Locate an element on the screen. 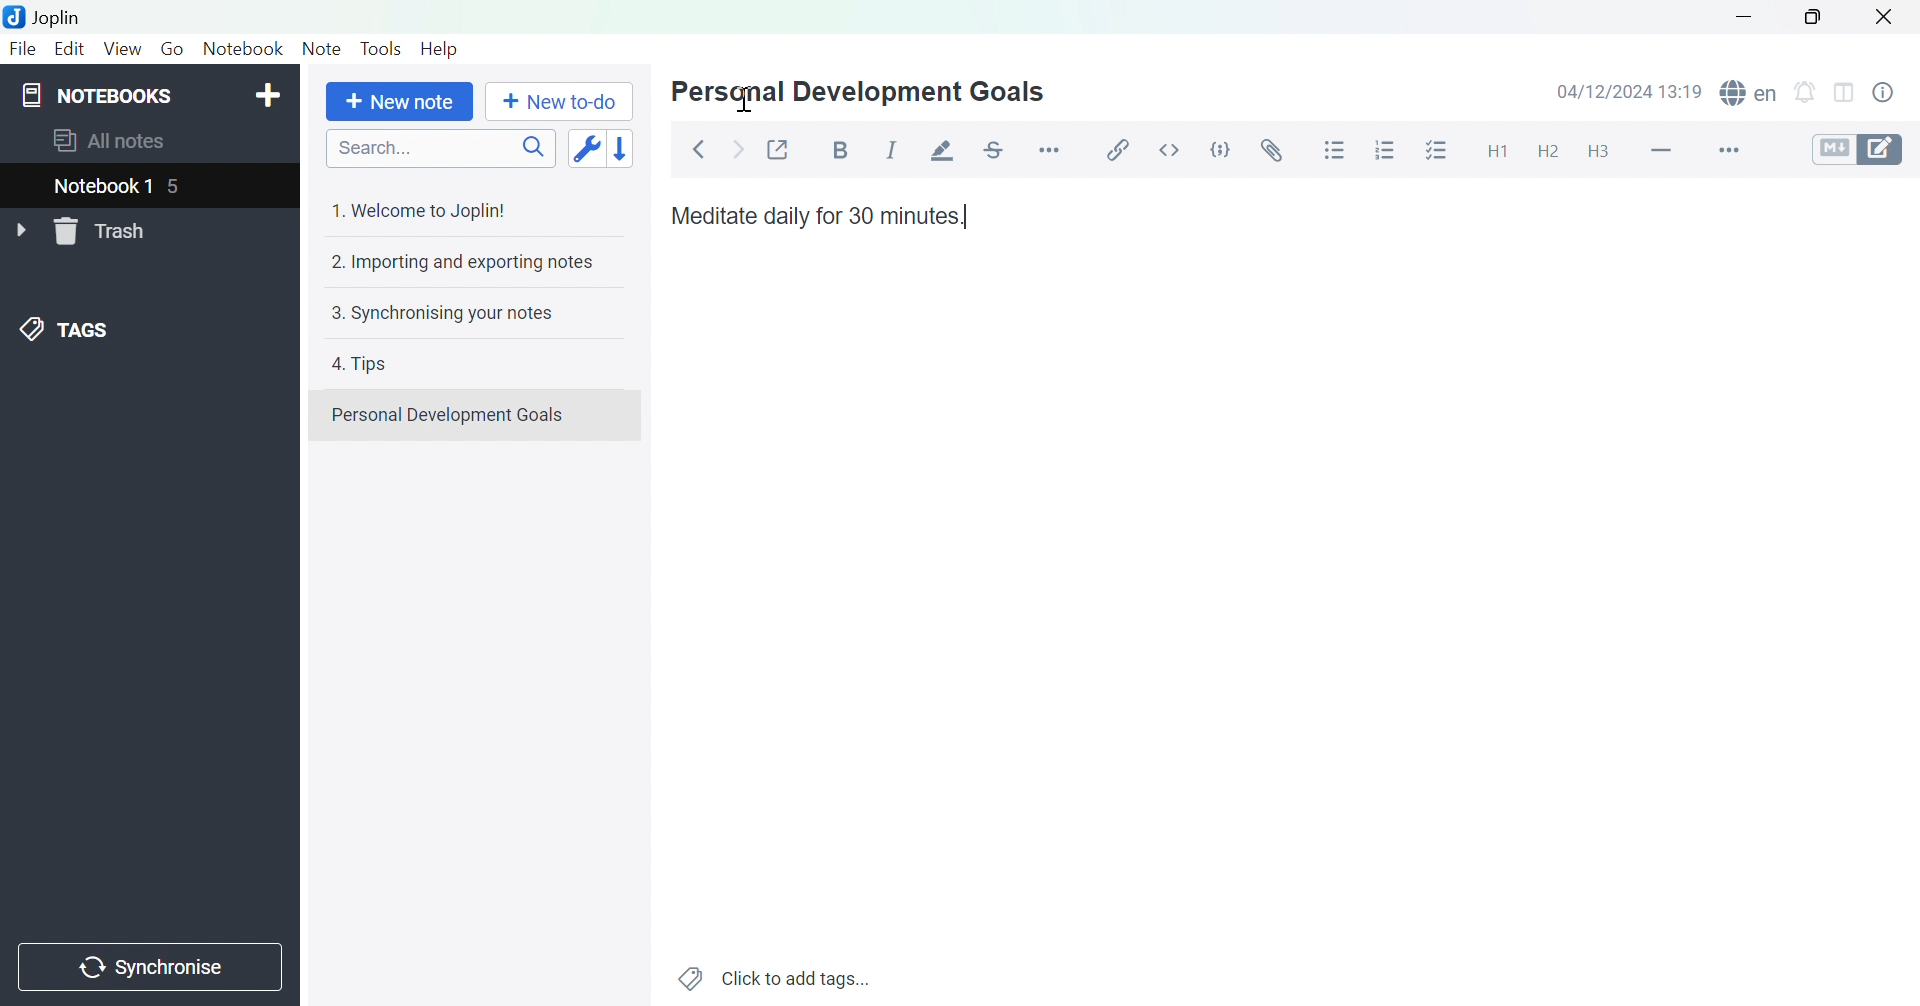 This screenshot has height=1006, width=1920. Toggle editor layout is located at coordinates (1844, 96).